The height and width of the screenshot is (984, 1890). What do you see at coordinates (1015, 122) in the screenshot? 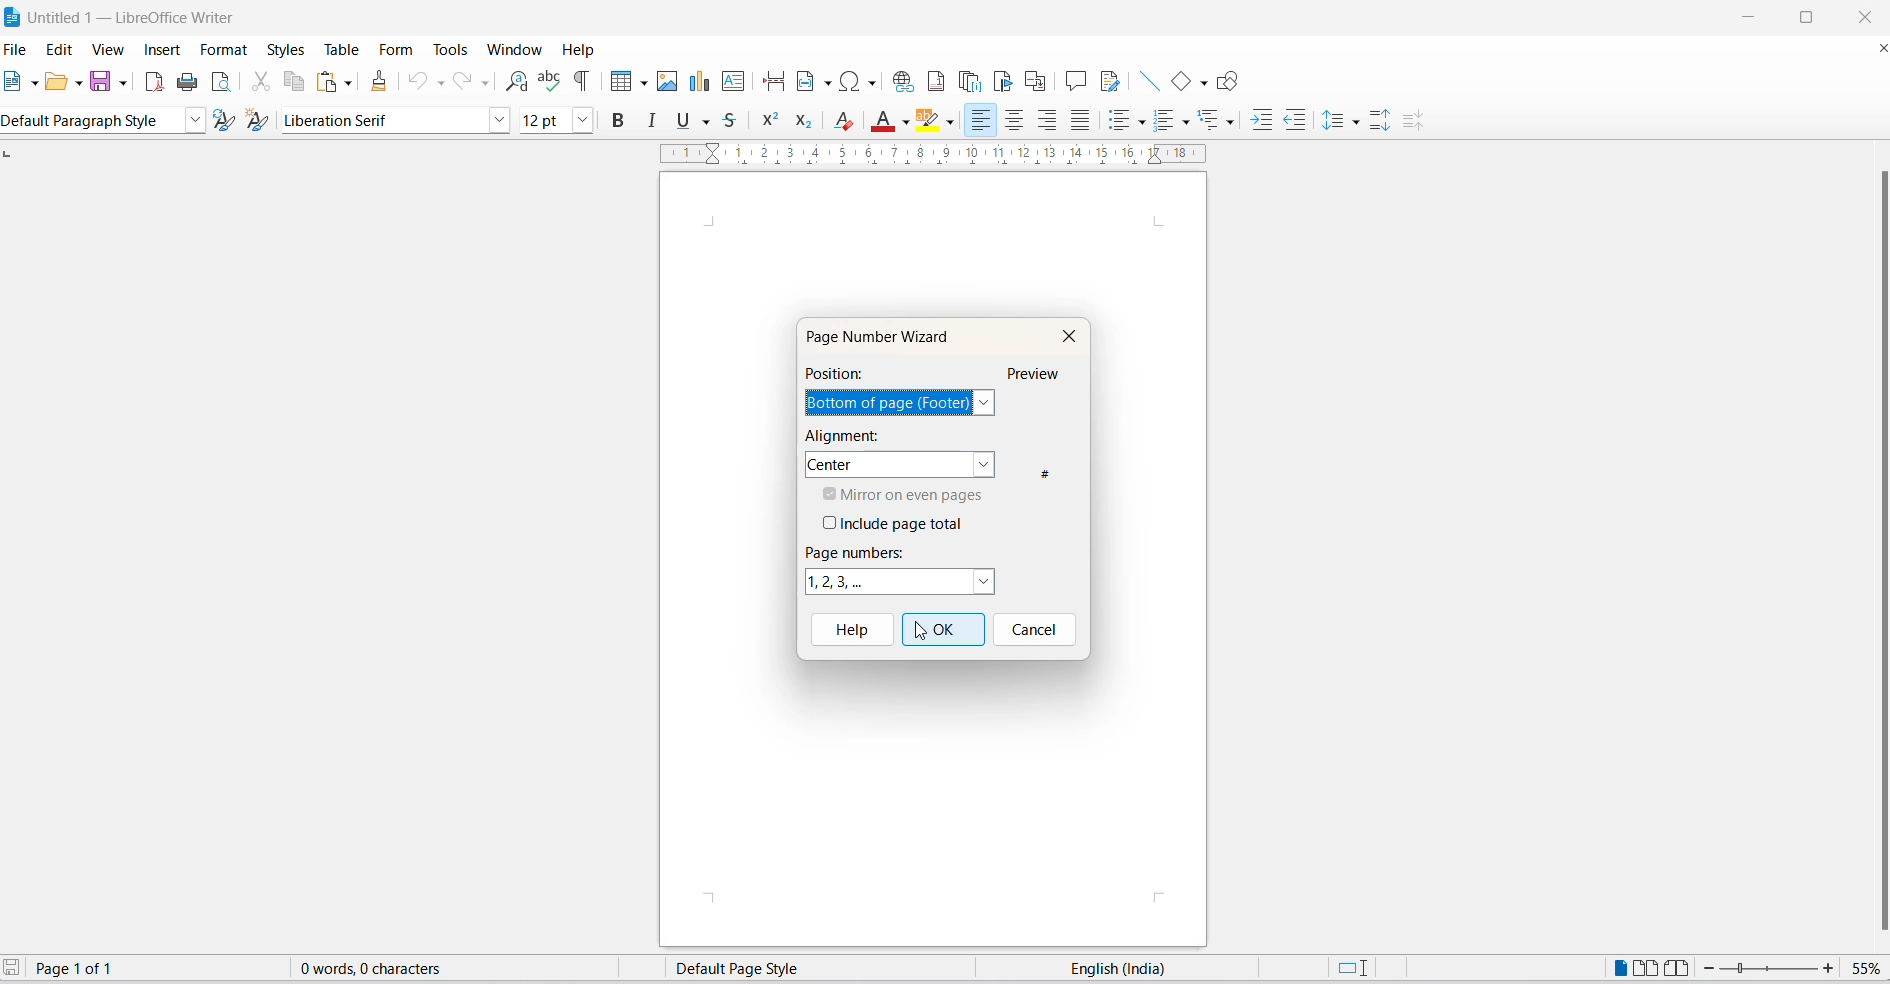
I see `text align center` at bounding box center [1015, 122].